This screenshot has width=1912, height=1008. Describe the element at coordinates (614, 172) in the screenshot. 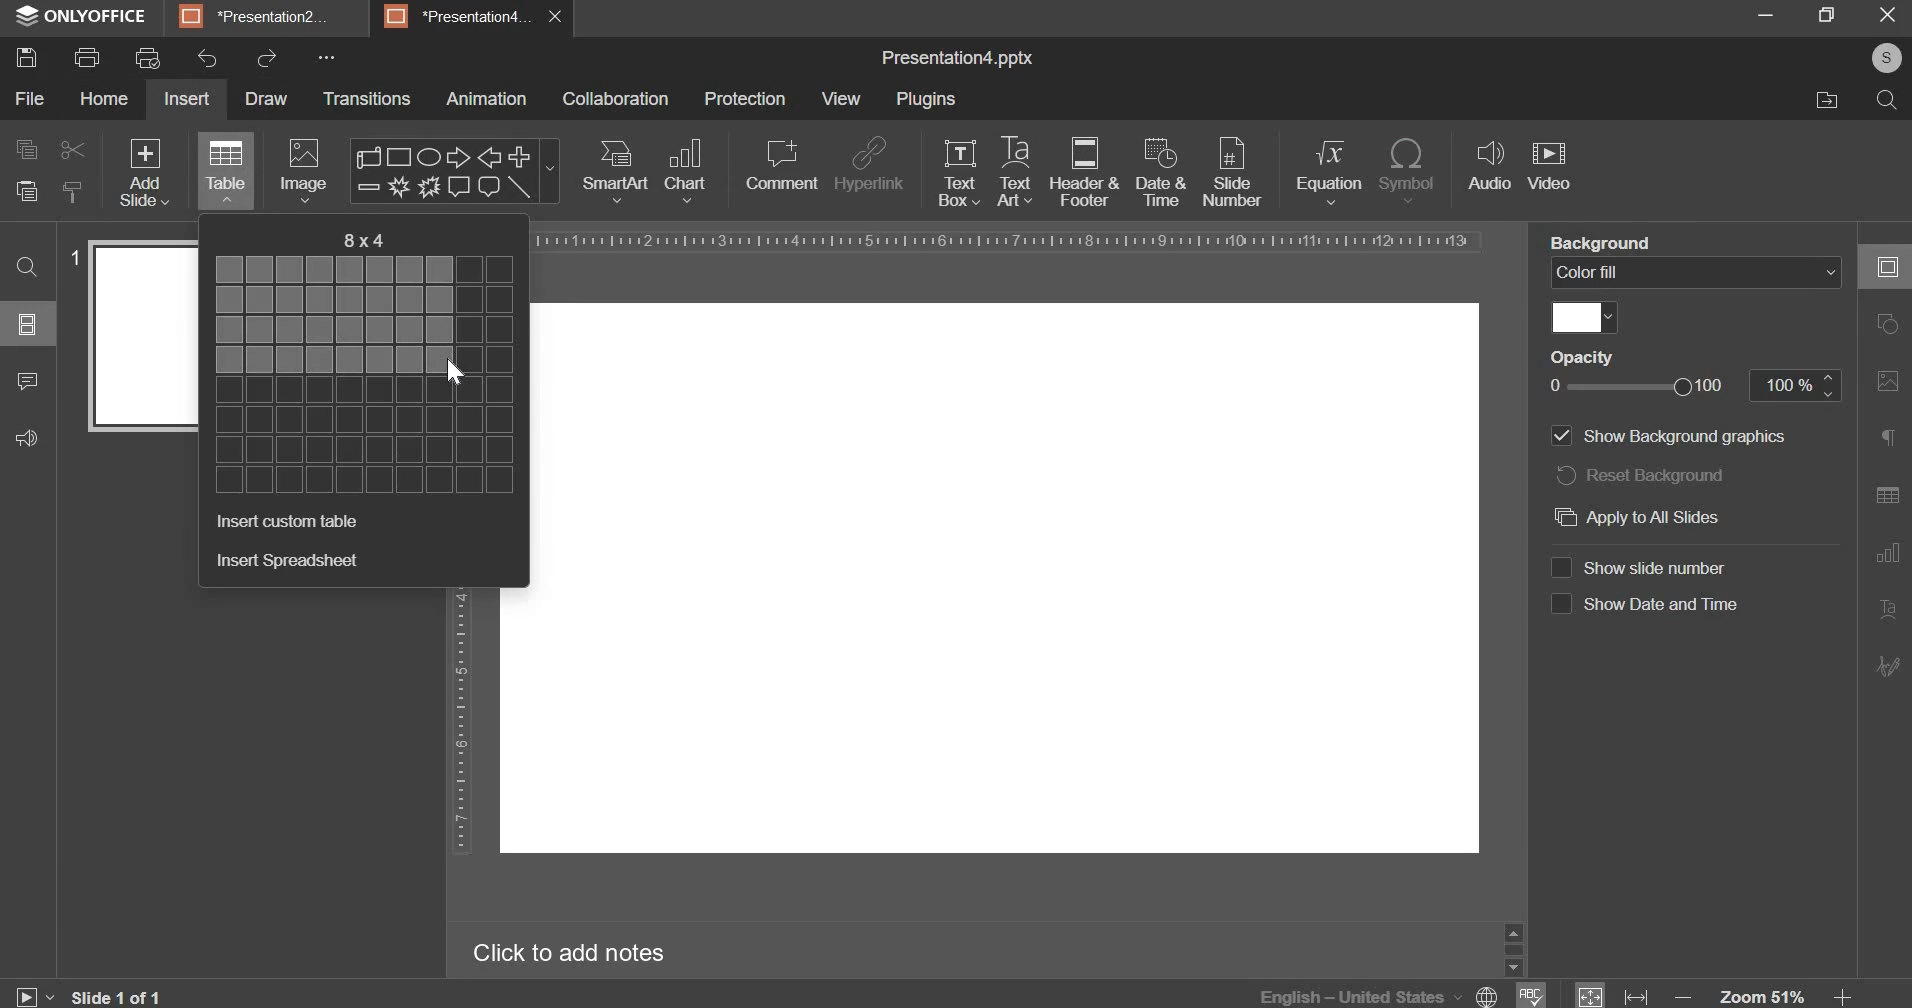

I see `smart art` at that location.